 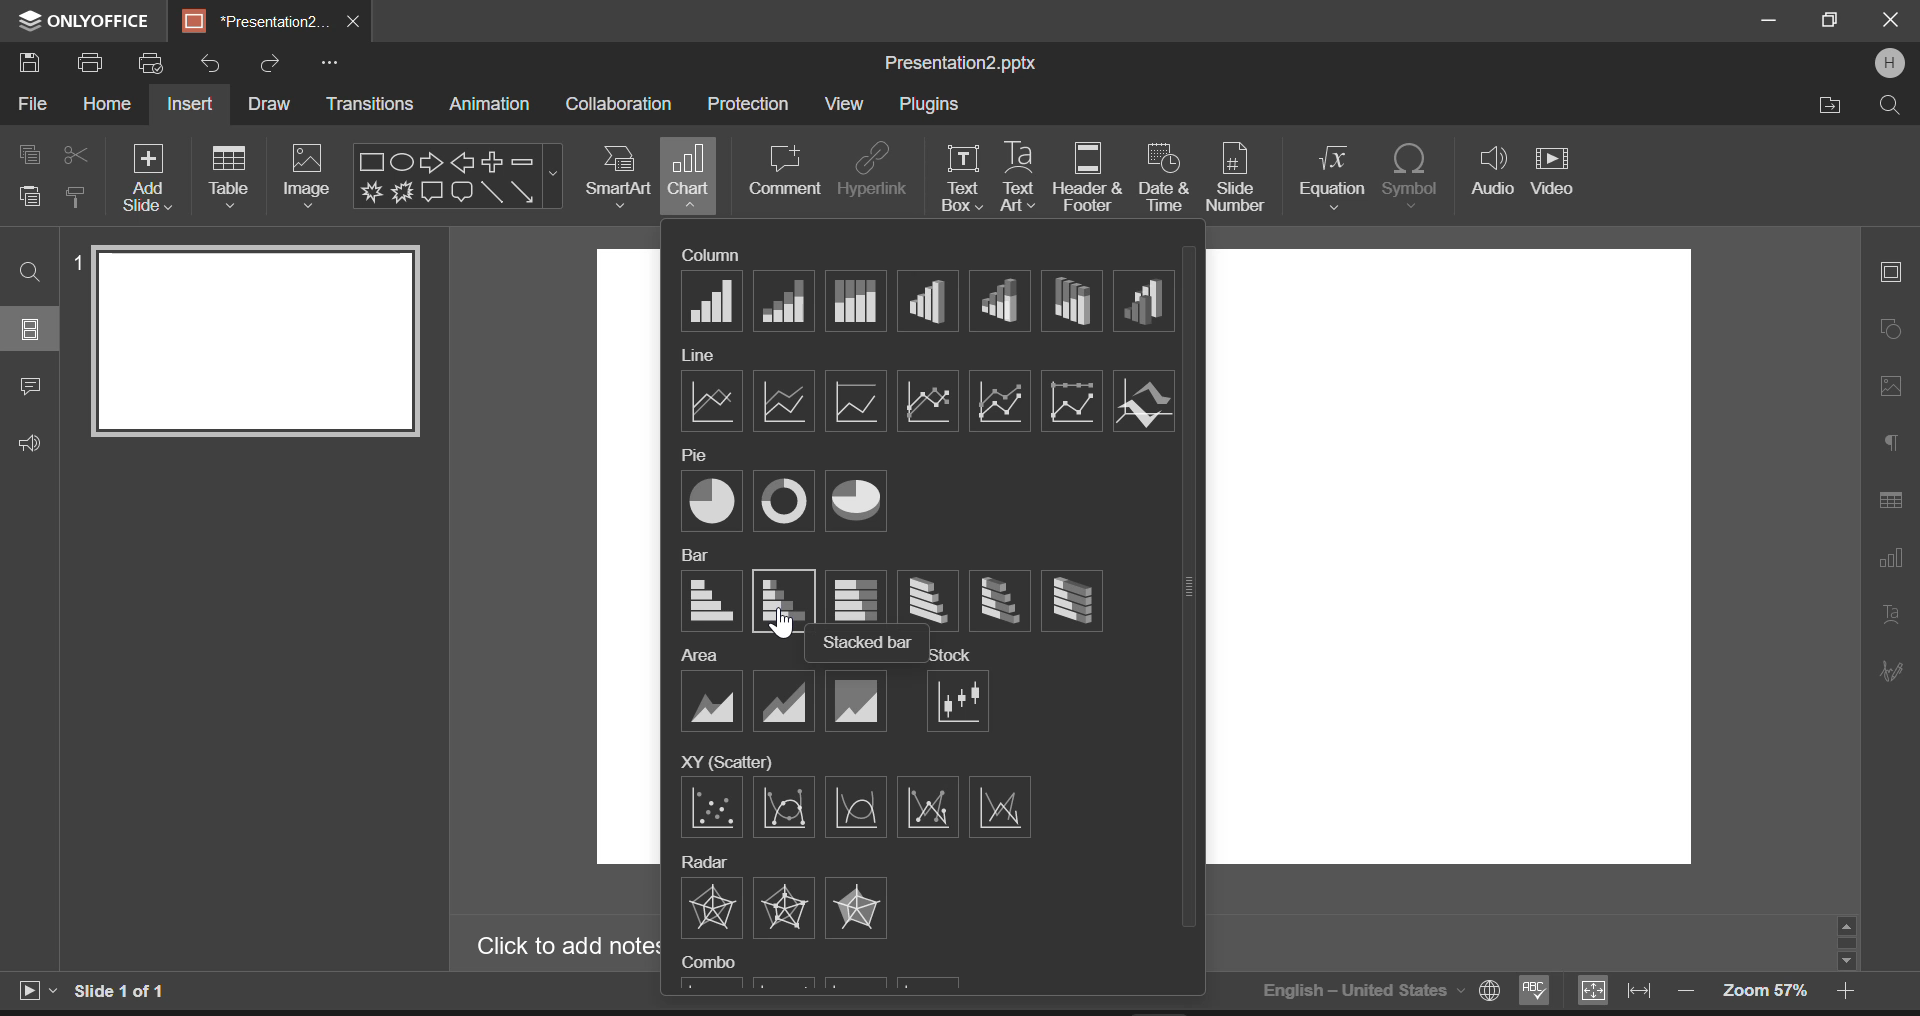 What do you see at coordinates (31, 271) in the screenshot?
I see `Find` at bounding box center [31, 271].